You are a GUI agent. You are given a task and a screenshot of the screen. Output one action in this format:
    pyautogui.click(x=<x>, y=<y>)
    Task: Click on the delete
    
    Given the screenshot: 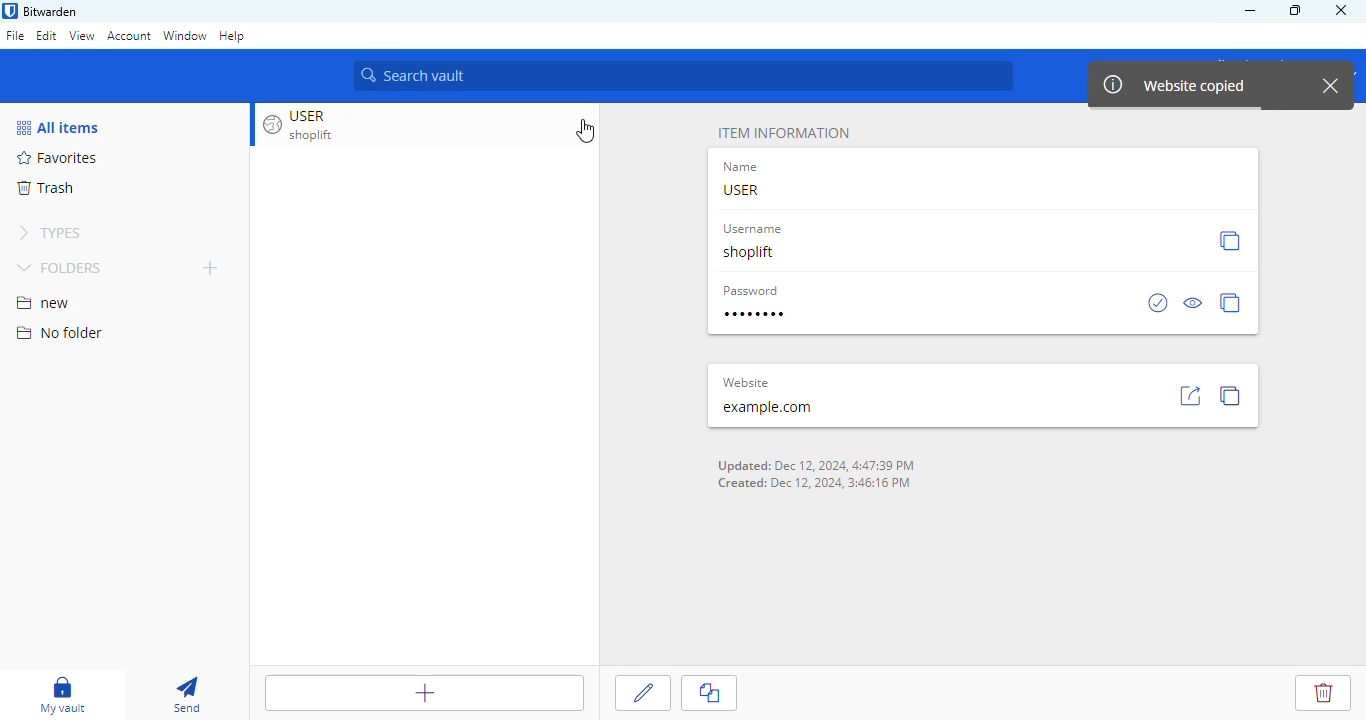 What is the action you would take?
    pyautogui.click(x=1323, y=691)
    